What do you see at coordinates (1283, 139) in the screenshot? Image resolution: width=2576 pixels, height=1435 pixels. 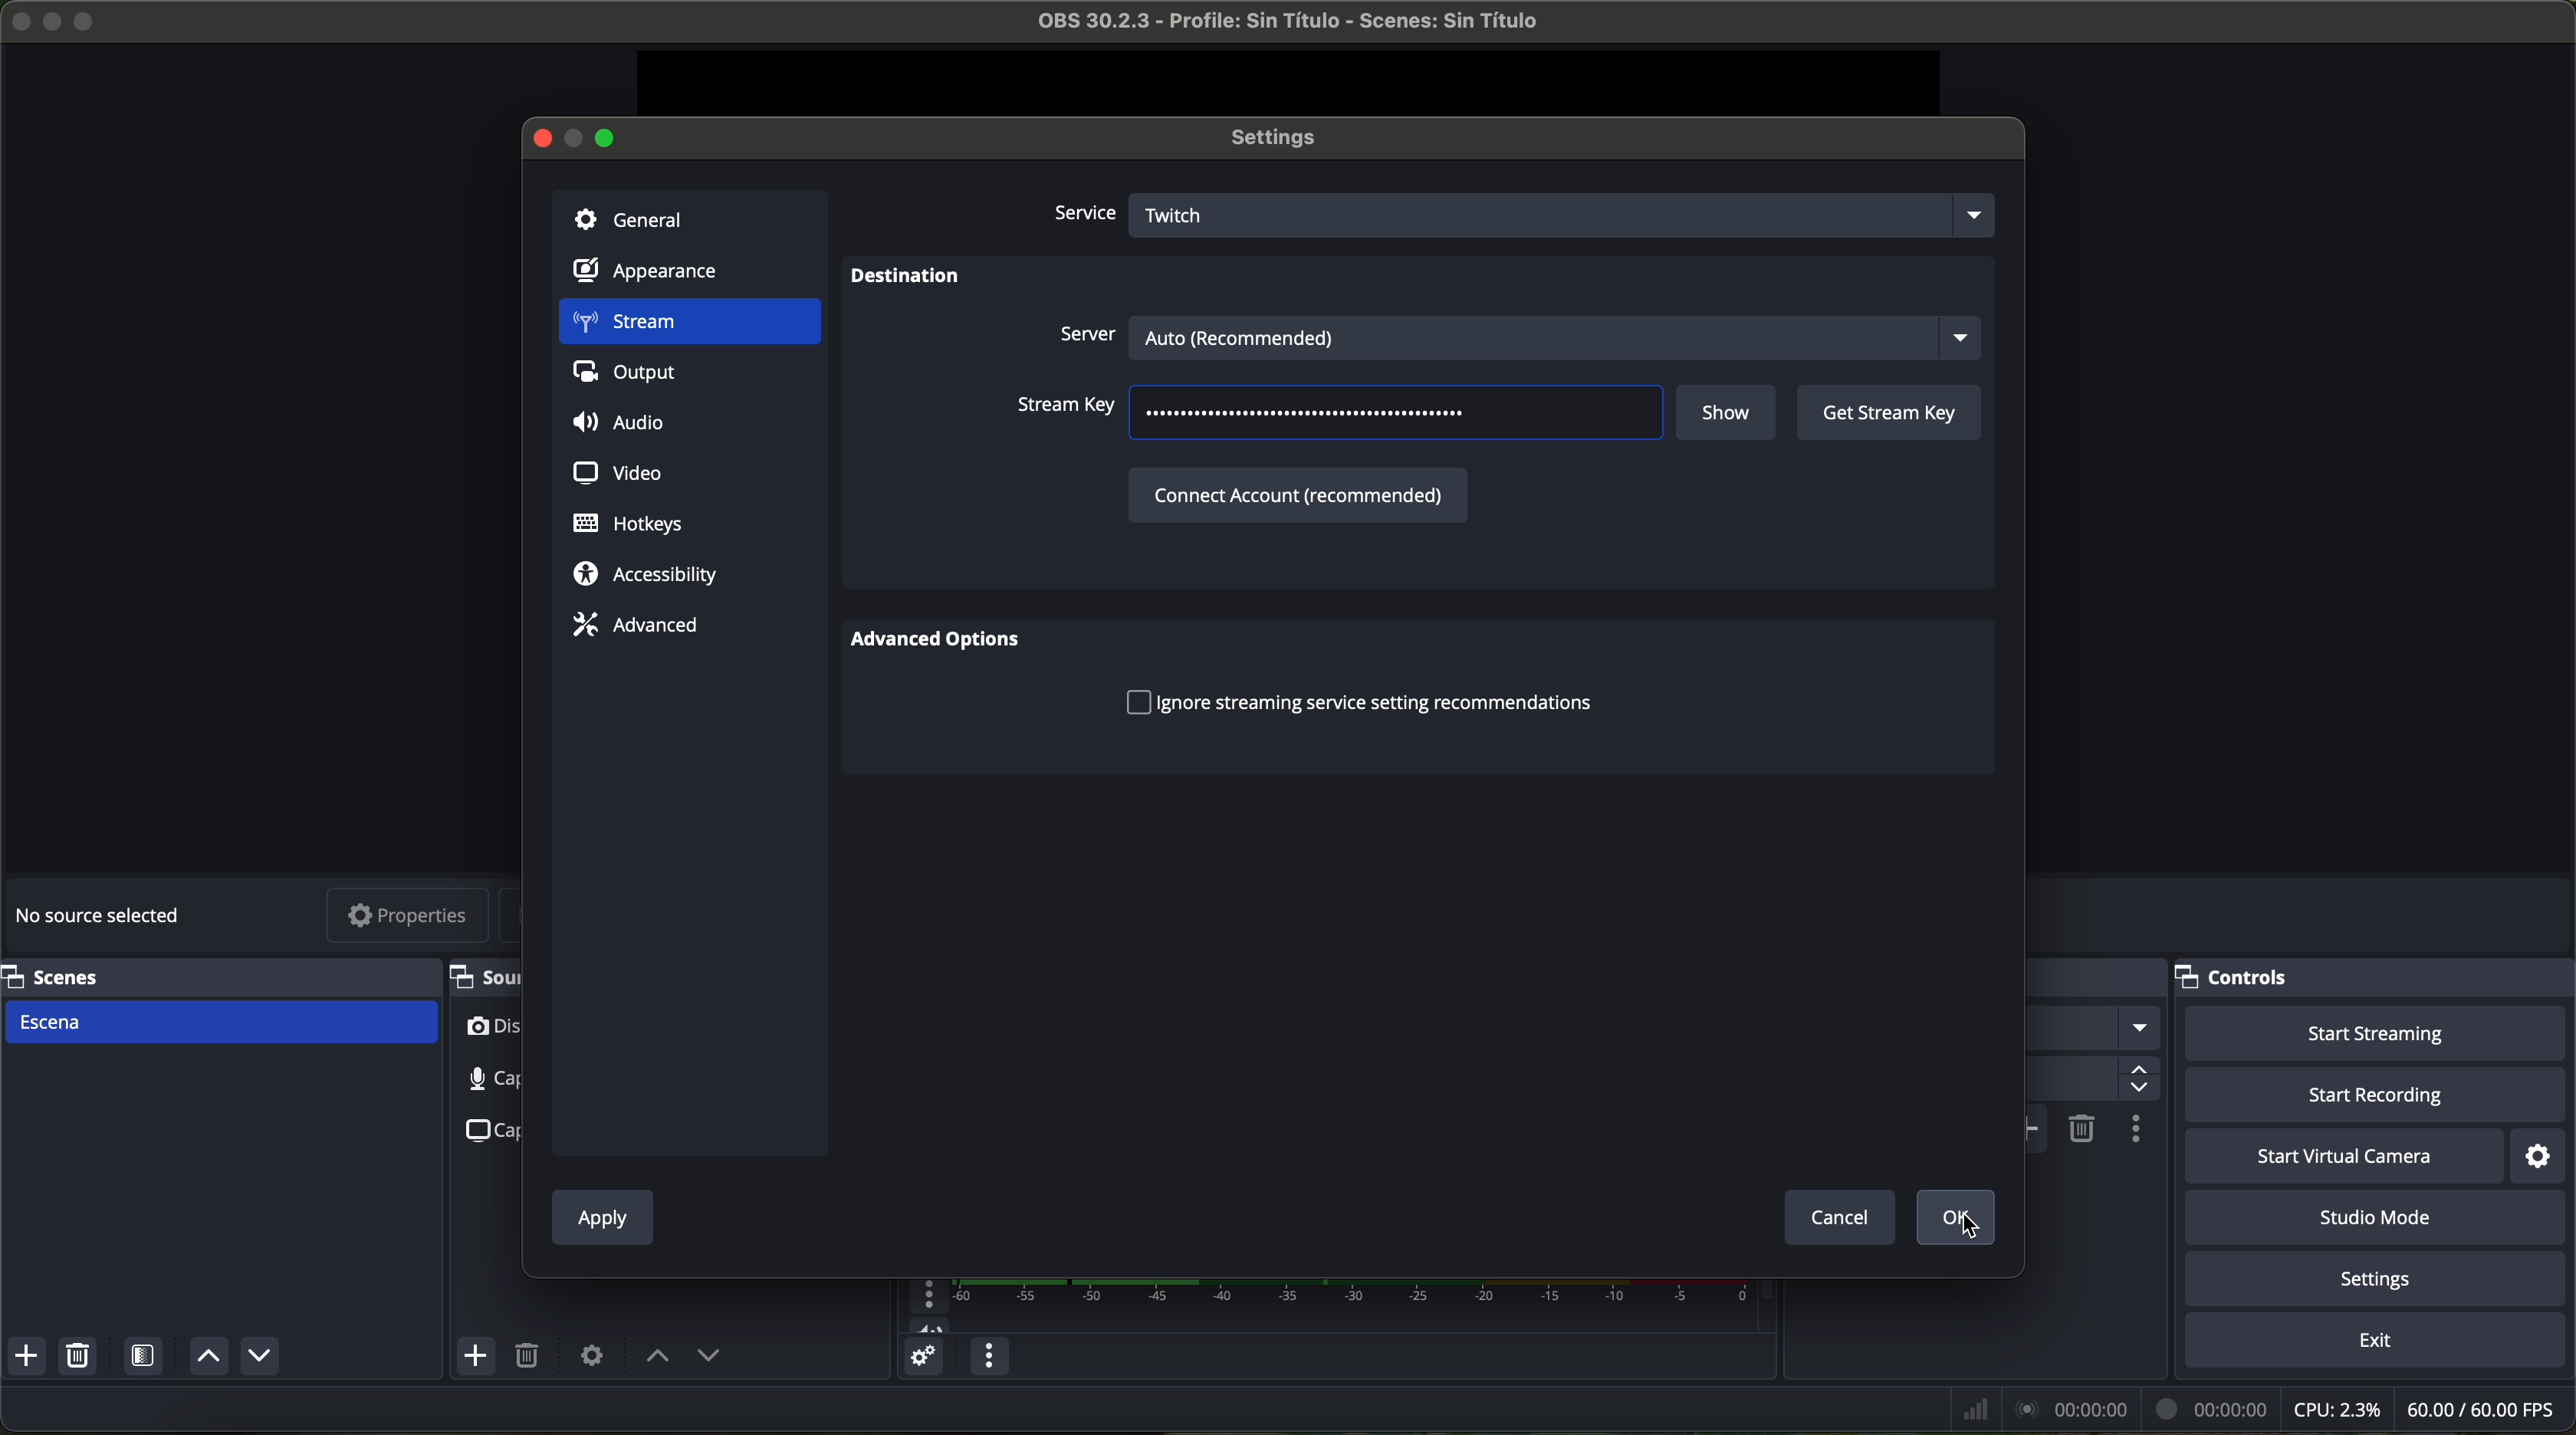 I see `settings` at bounding box center [1283, 139].